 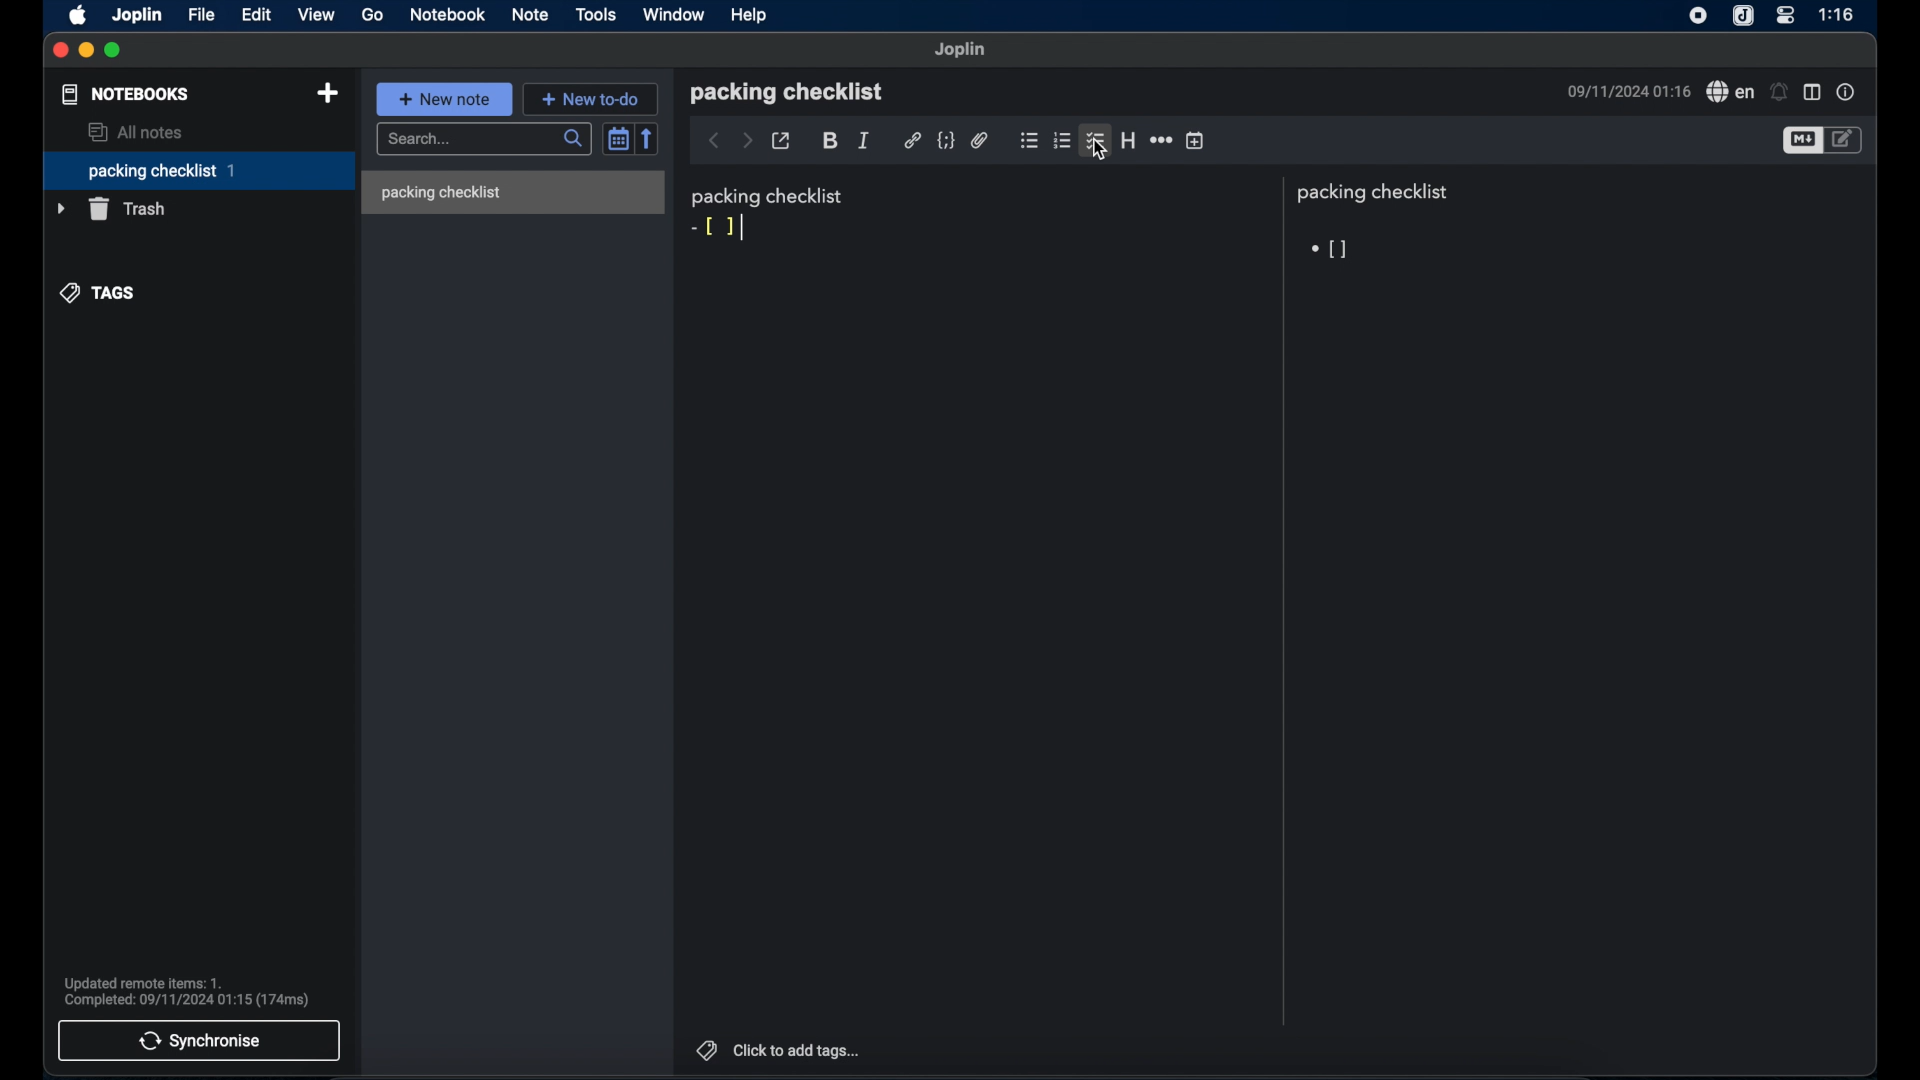 What do you see at coordinates (962, 50) in the screenshot?
I see `joplin` at bounding box center [962, 50].